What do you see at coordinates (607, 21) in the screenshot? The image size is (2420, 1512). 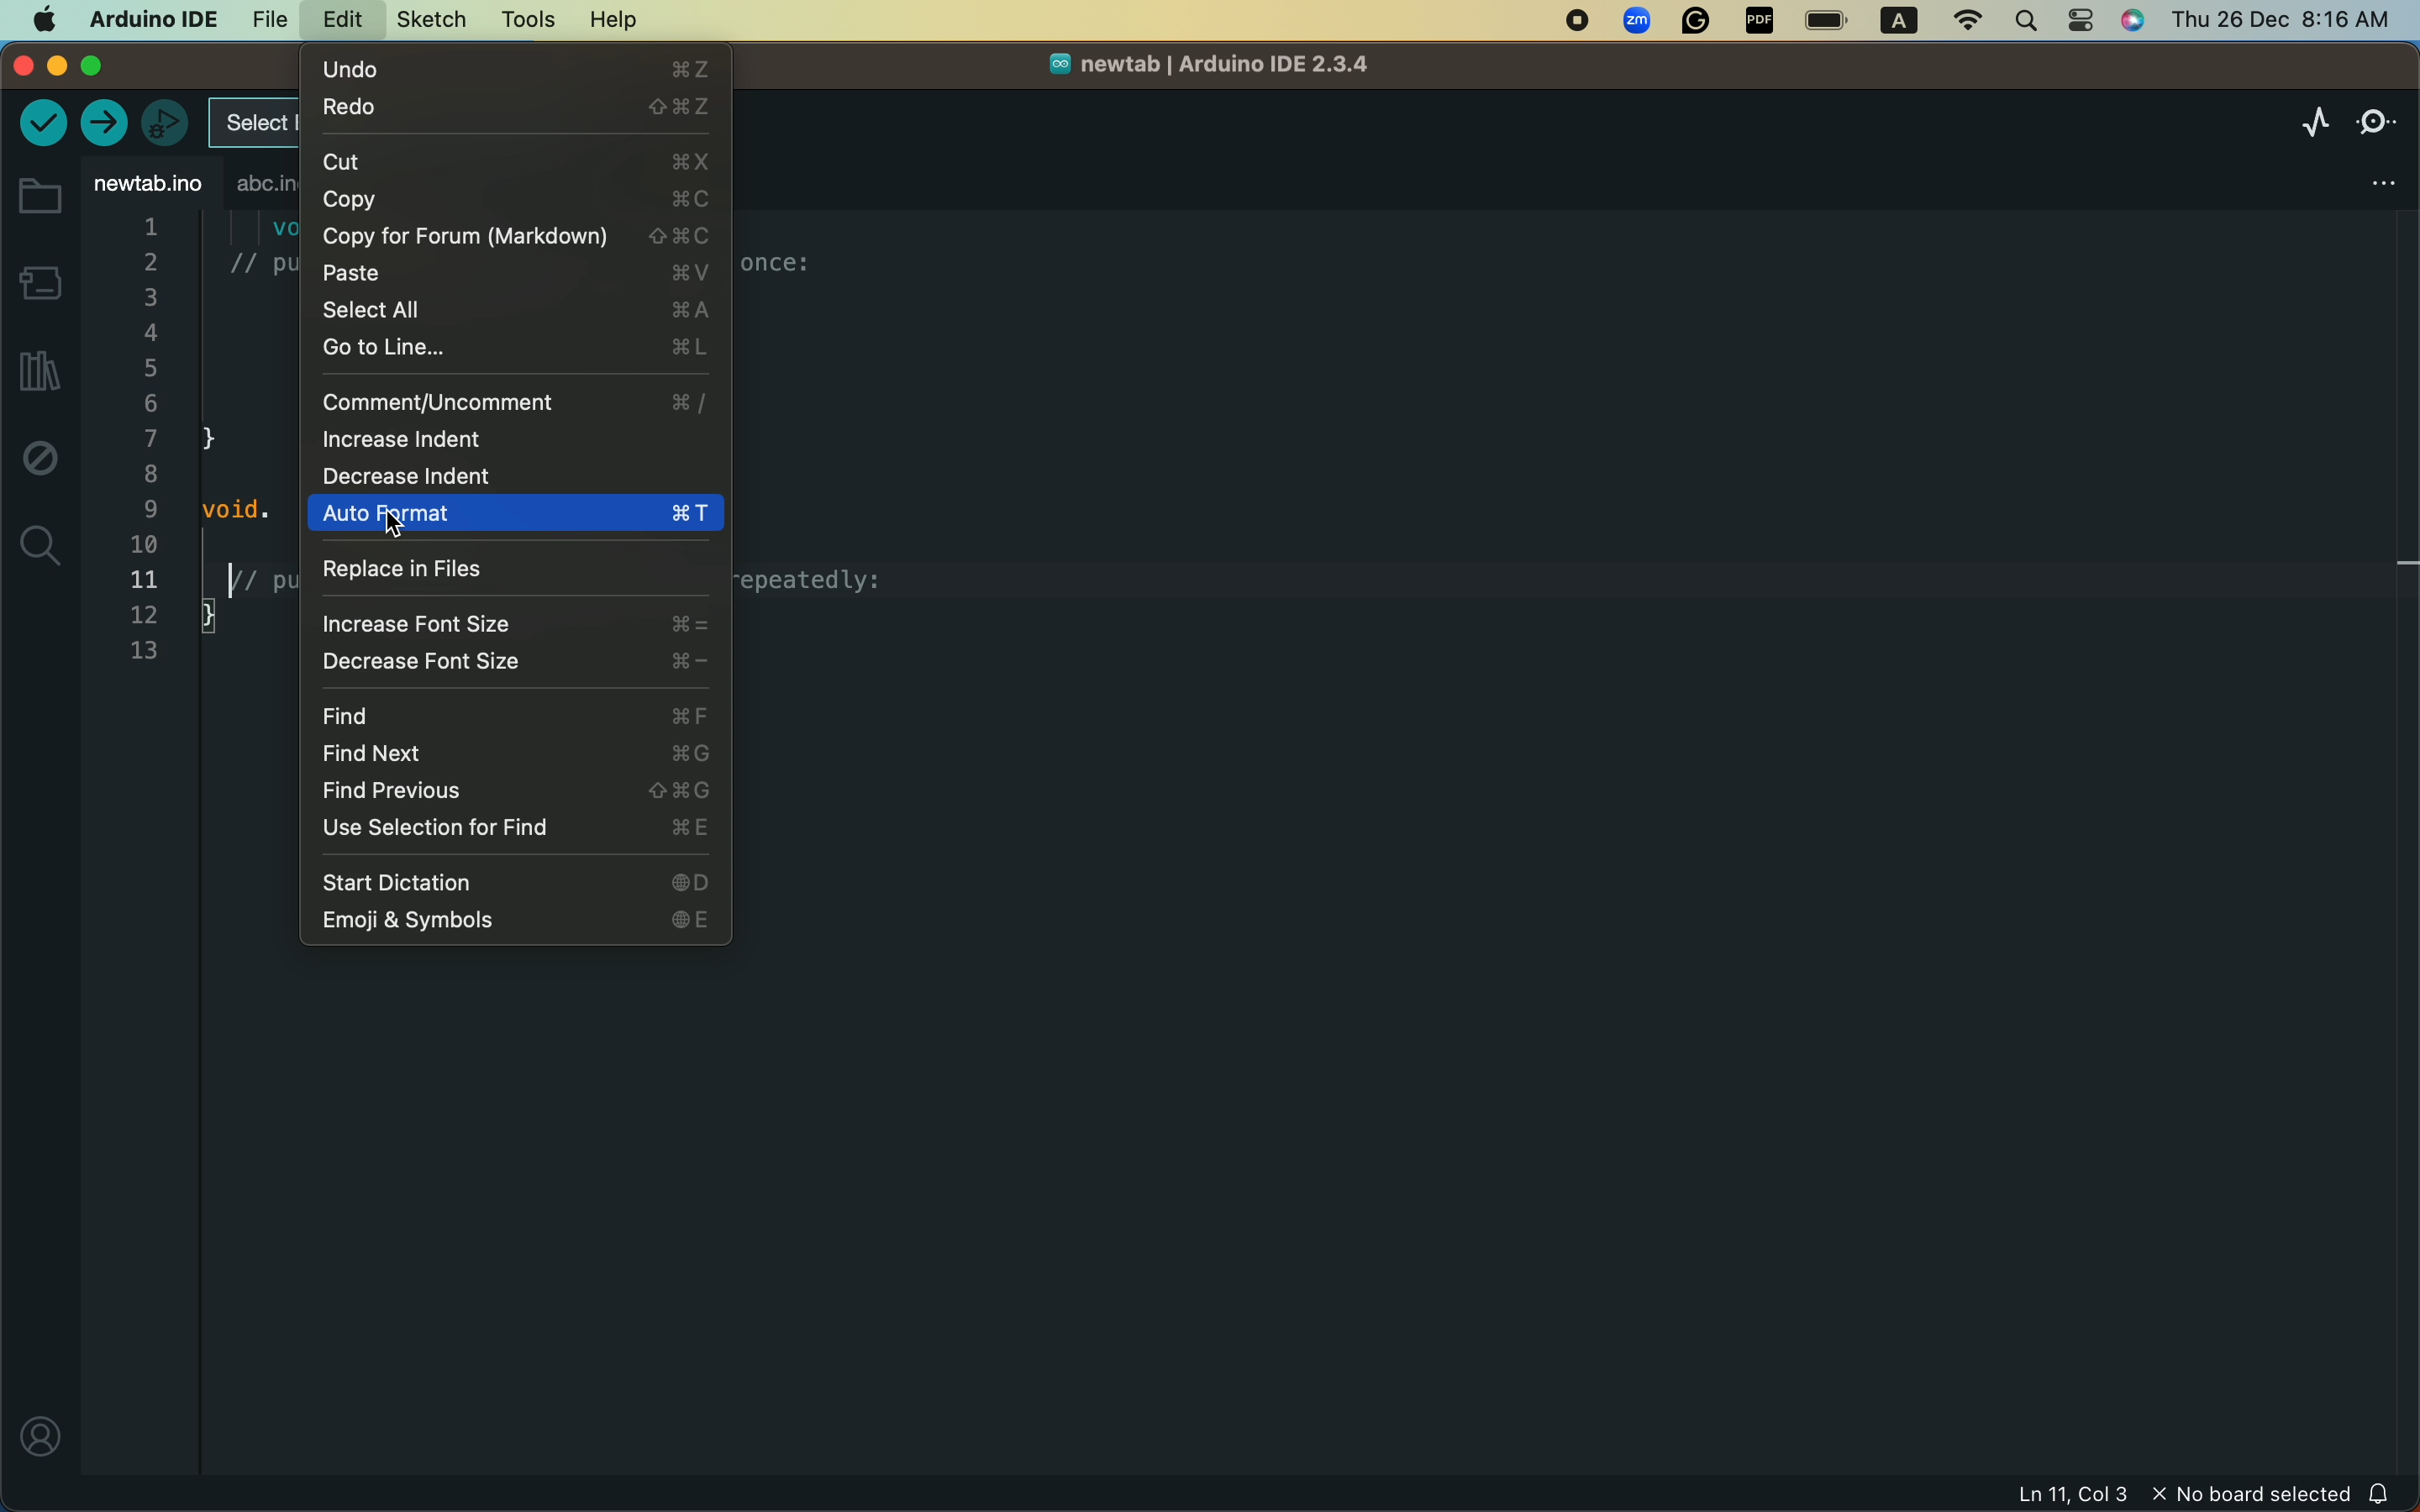 I see `help` at bounding box center [607, 21].